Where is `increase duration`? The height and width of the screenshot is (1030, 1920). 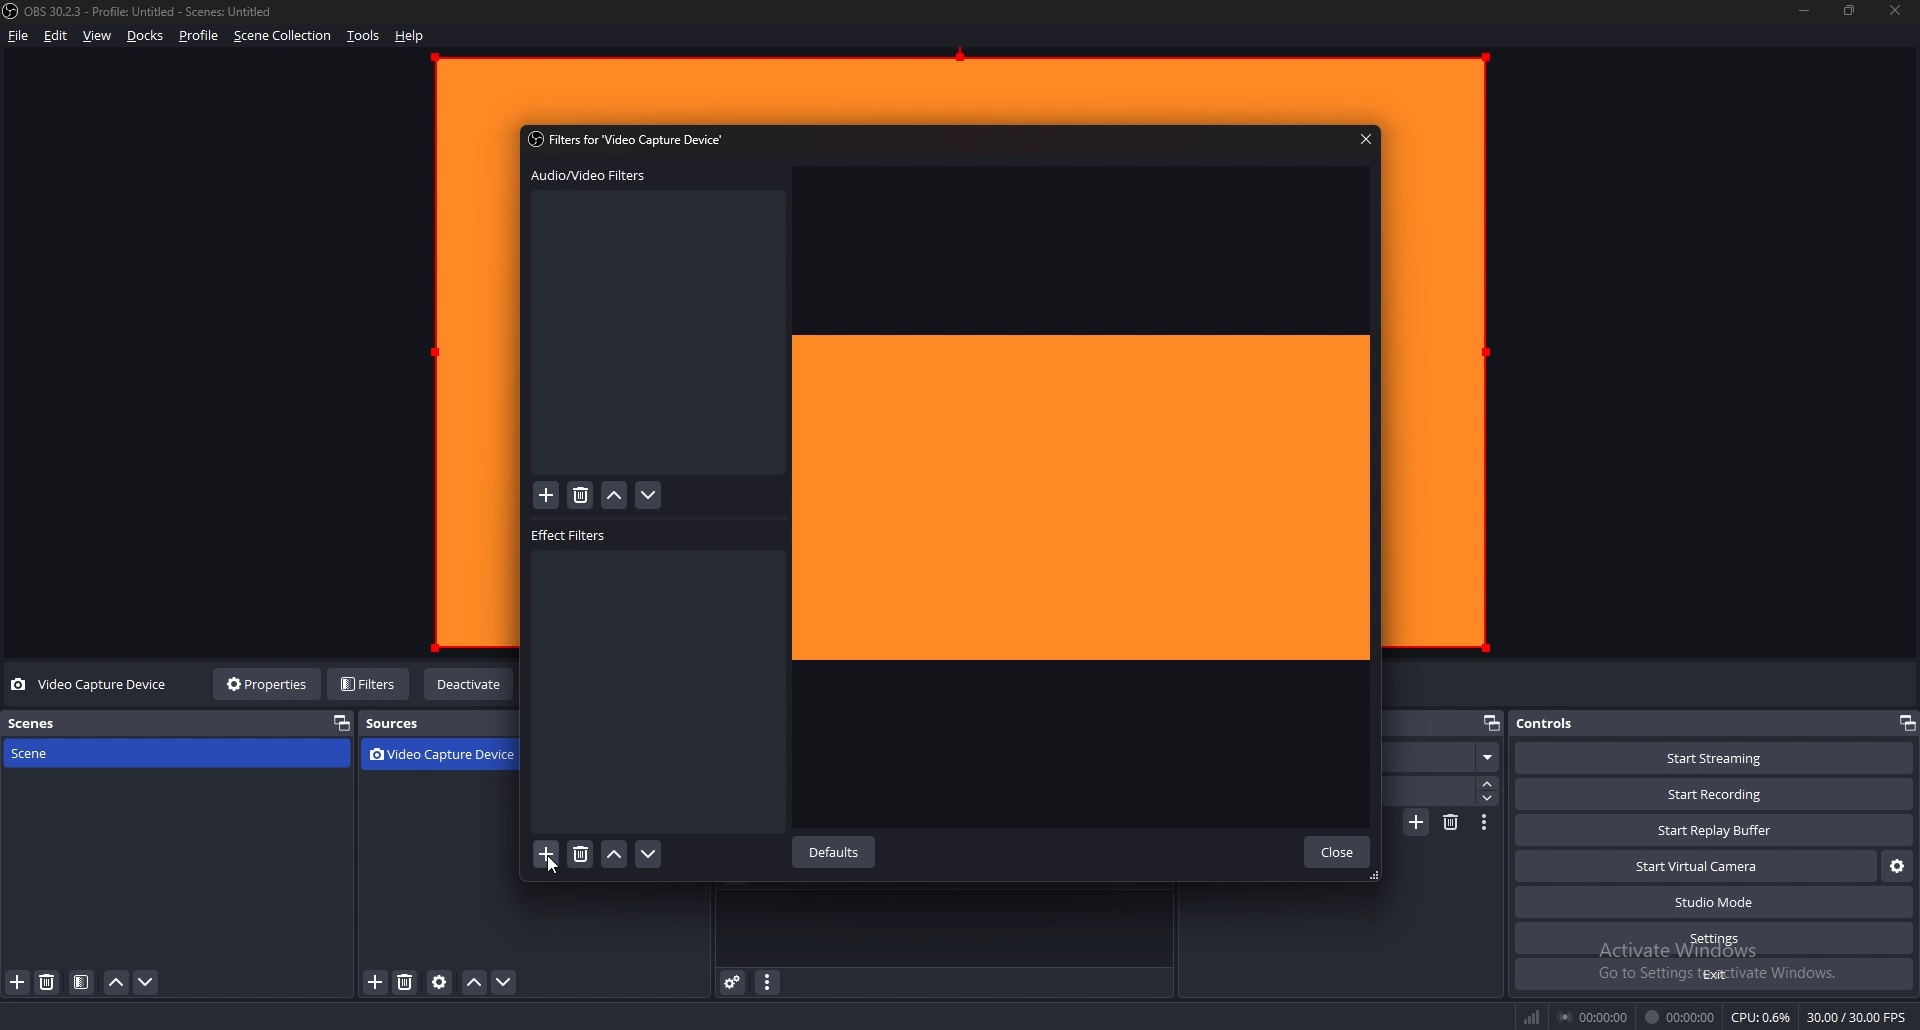 increase duration is located at coordinates (1488, 784).